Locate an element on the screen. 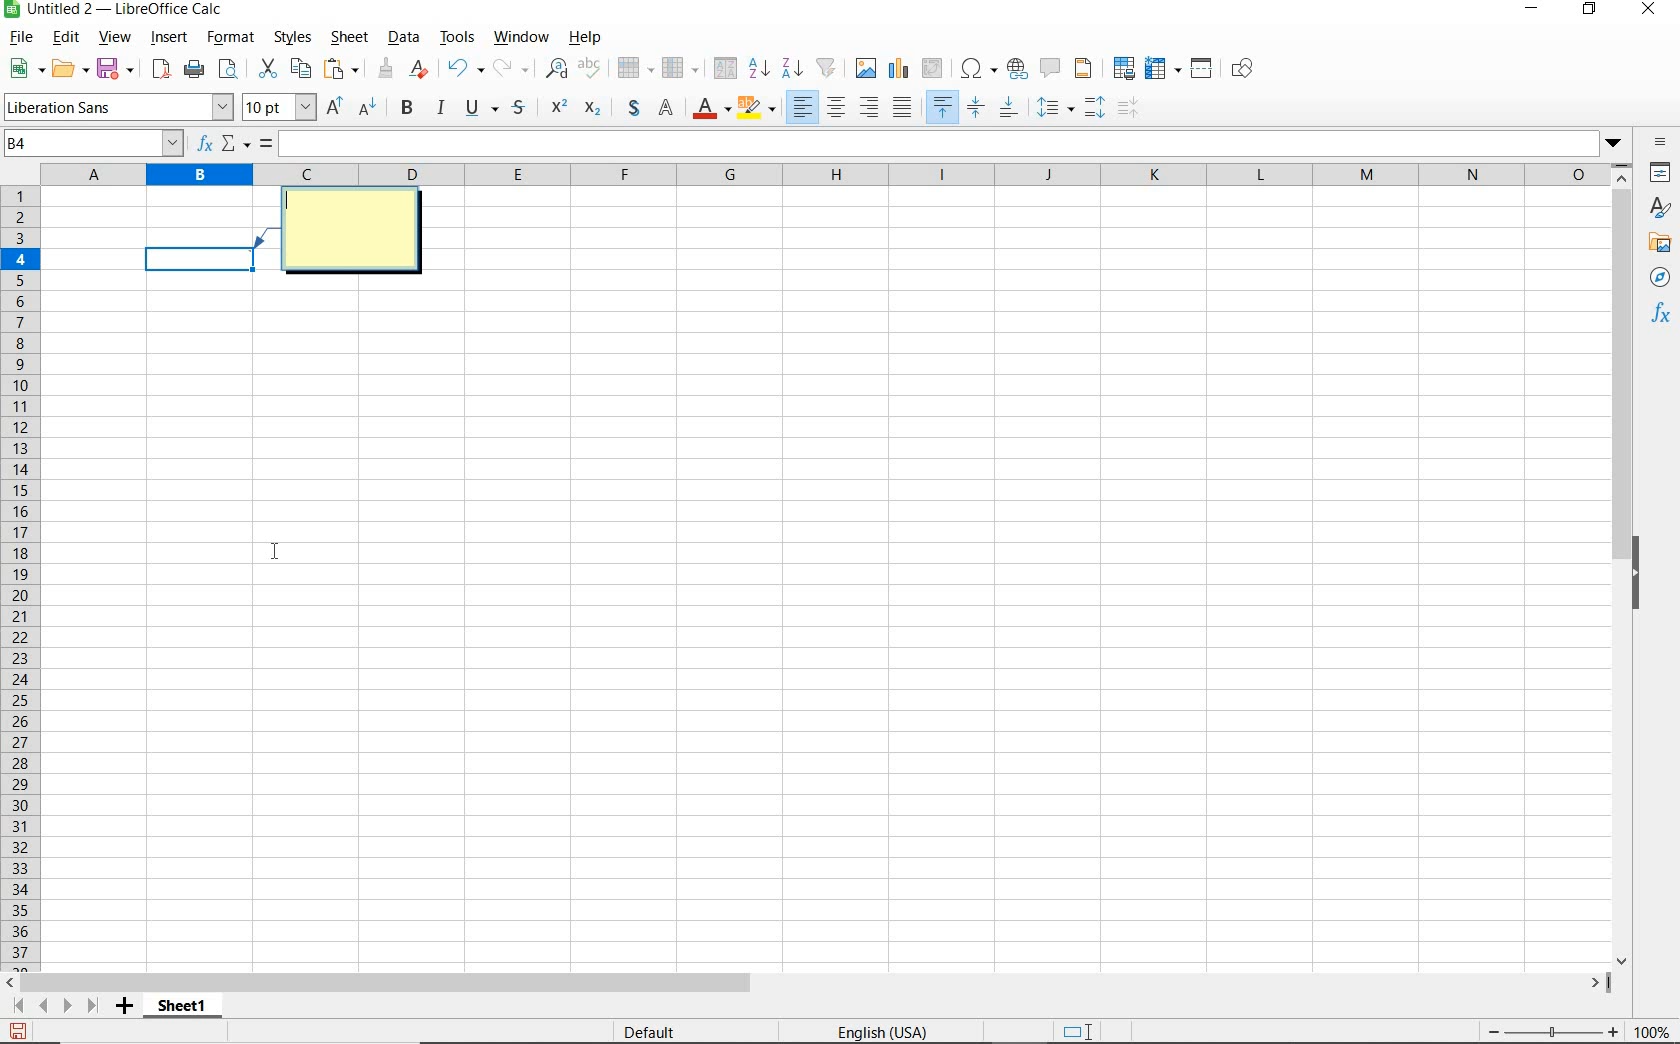  add sheet is located at coordinates (123, 1007).